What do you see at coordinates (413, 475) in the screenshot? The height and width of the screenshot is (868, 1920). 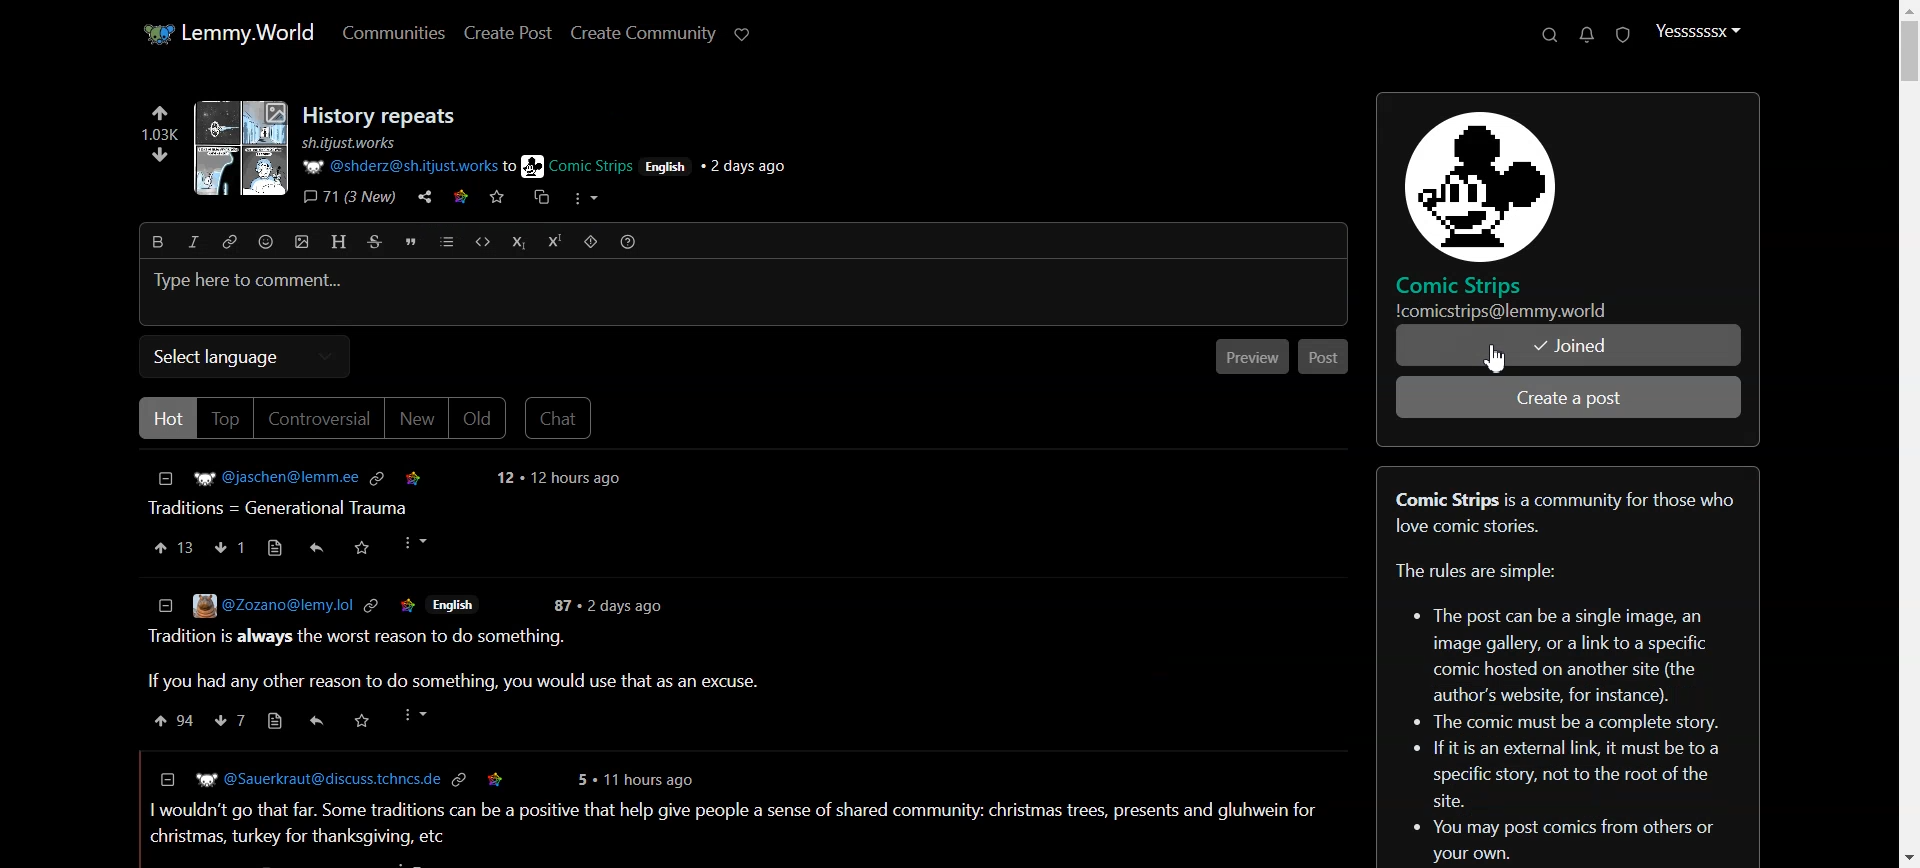 I see `Save` at bounding box center [413, 475].